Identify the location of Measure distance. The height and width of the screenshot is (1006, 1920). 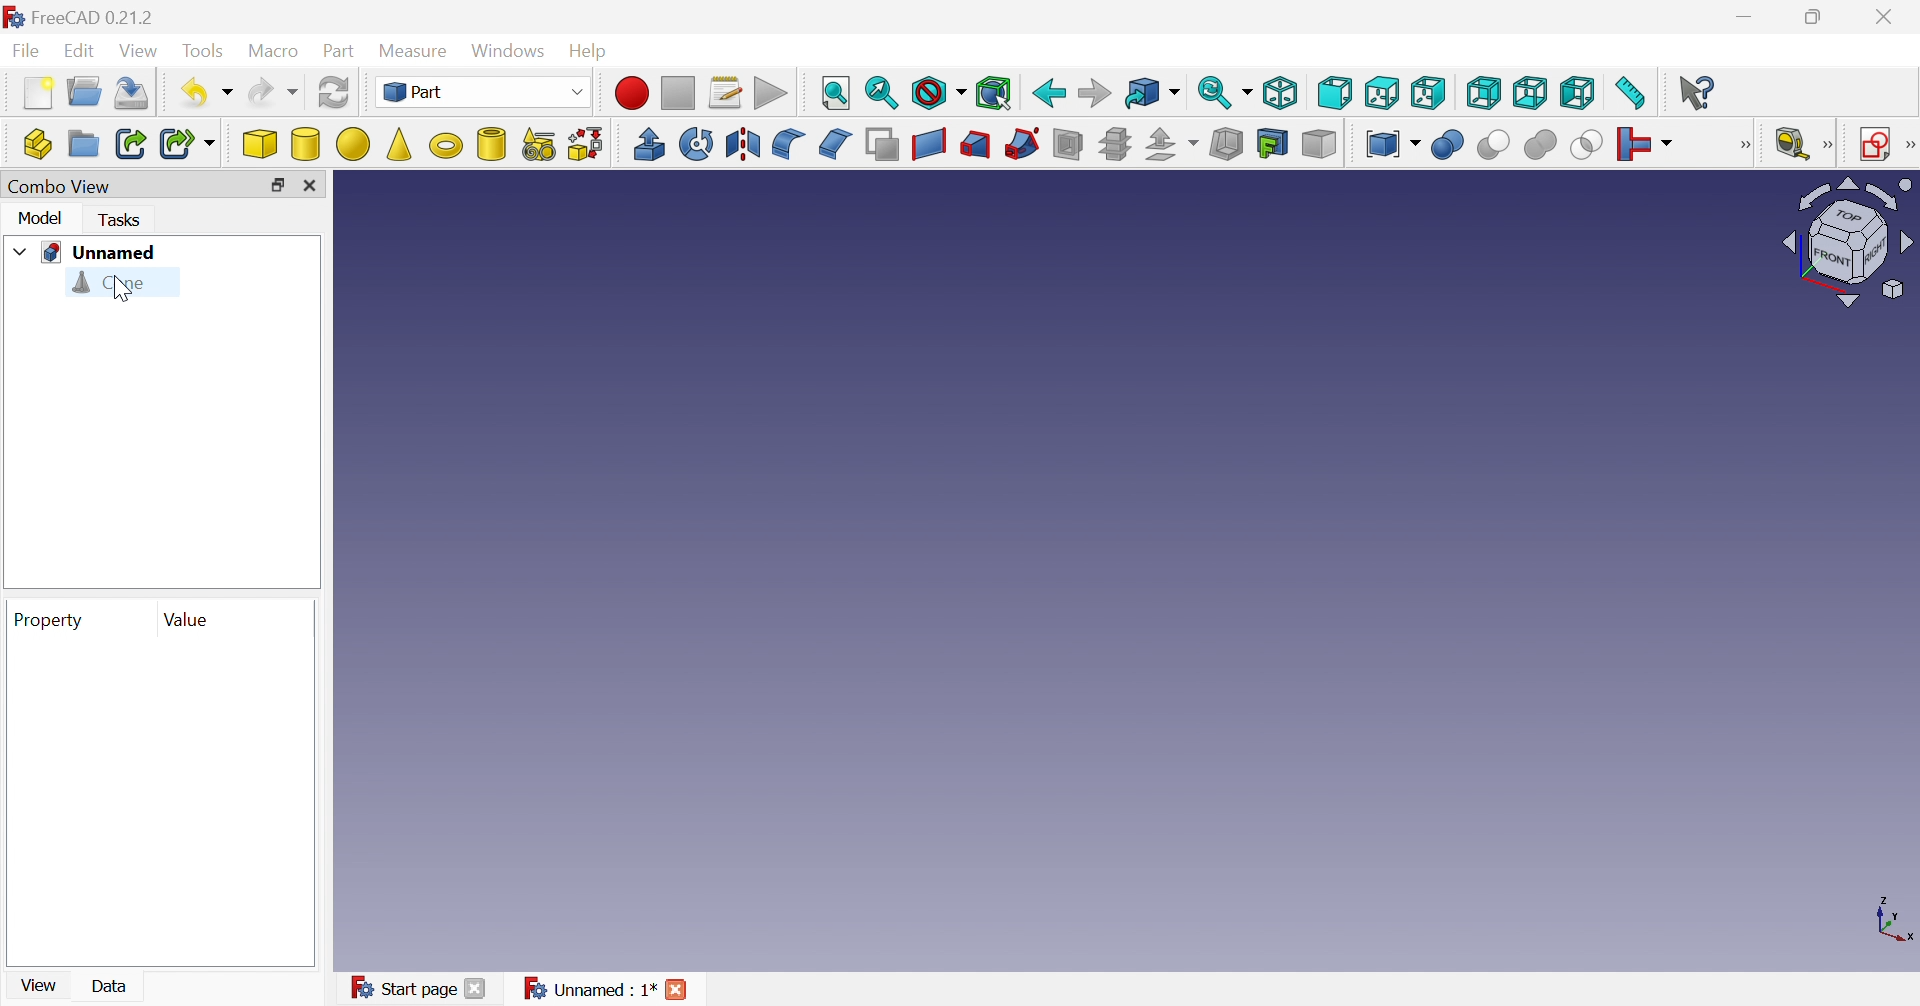
(1633, 94).